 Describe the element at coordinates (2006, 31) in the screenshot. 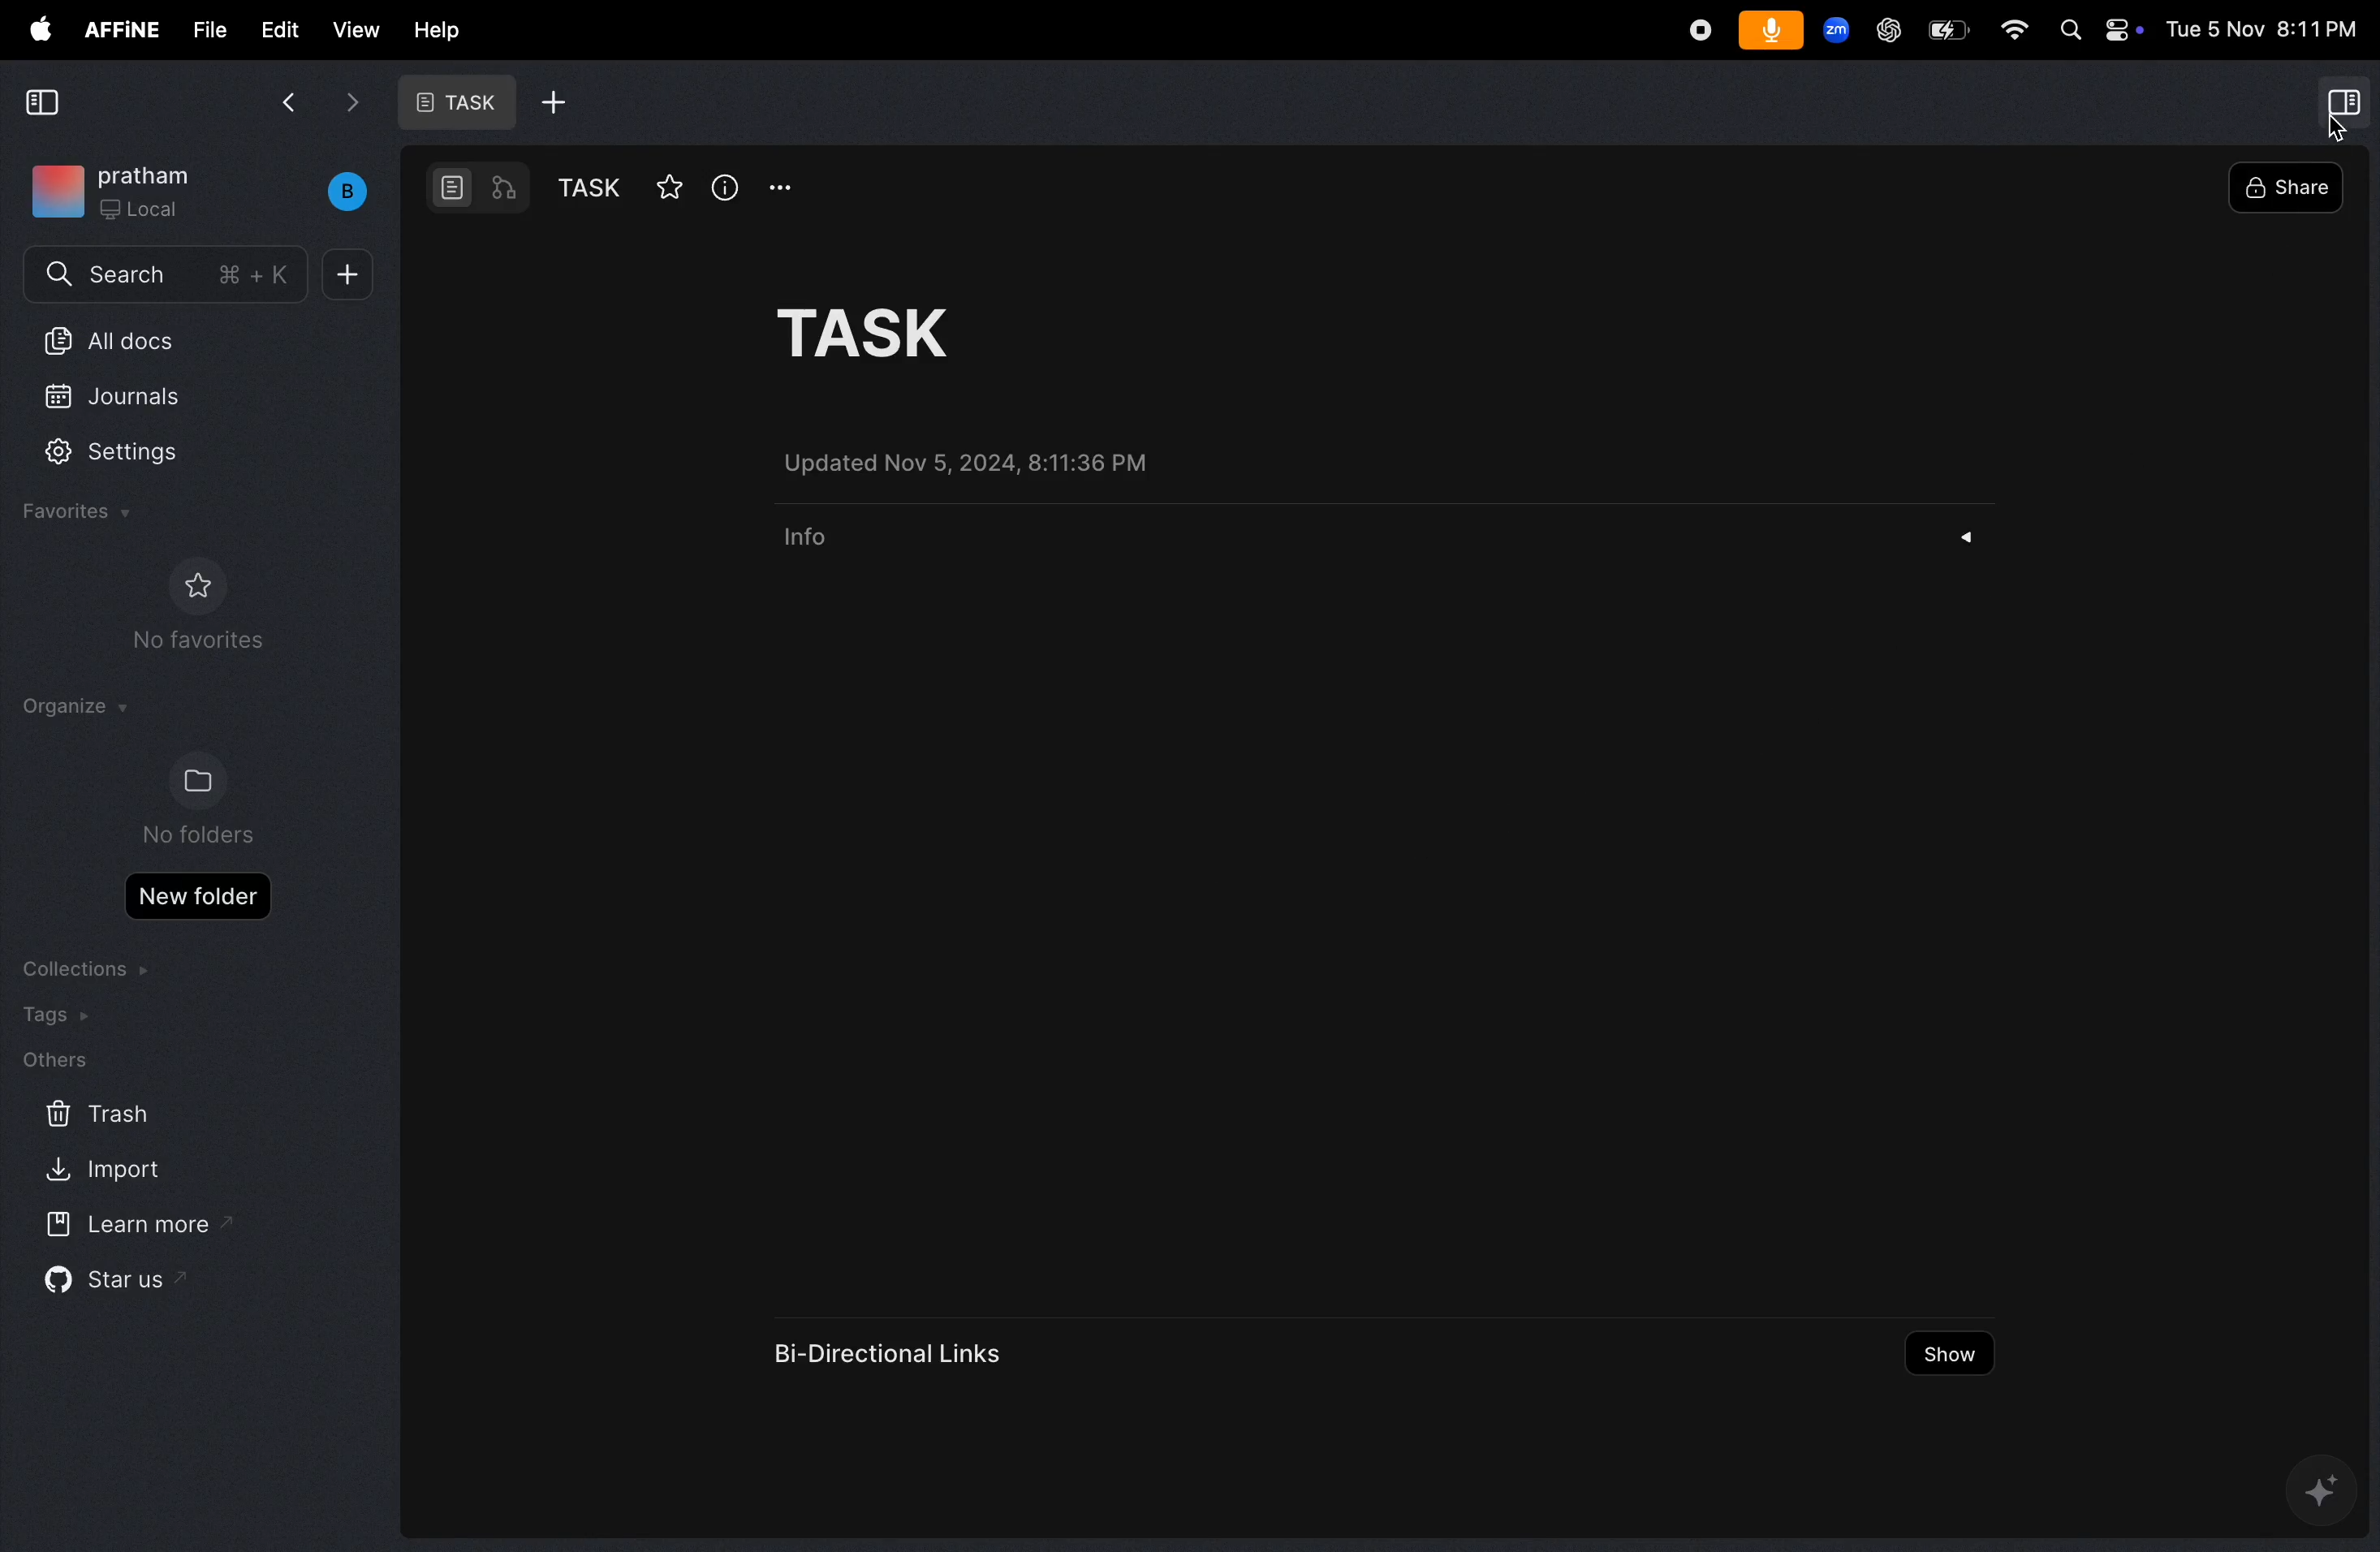

I see `wifi` at that location.